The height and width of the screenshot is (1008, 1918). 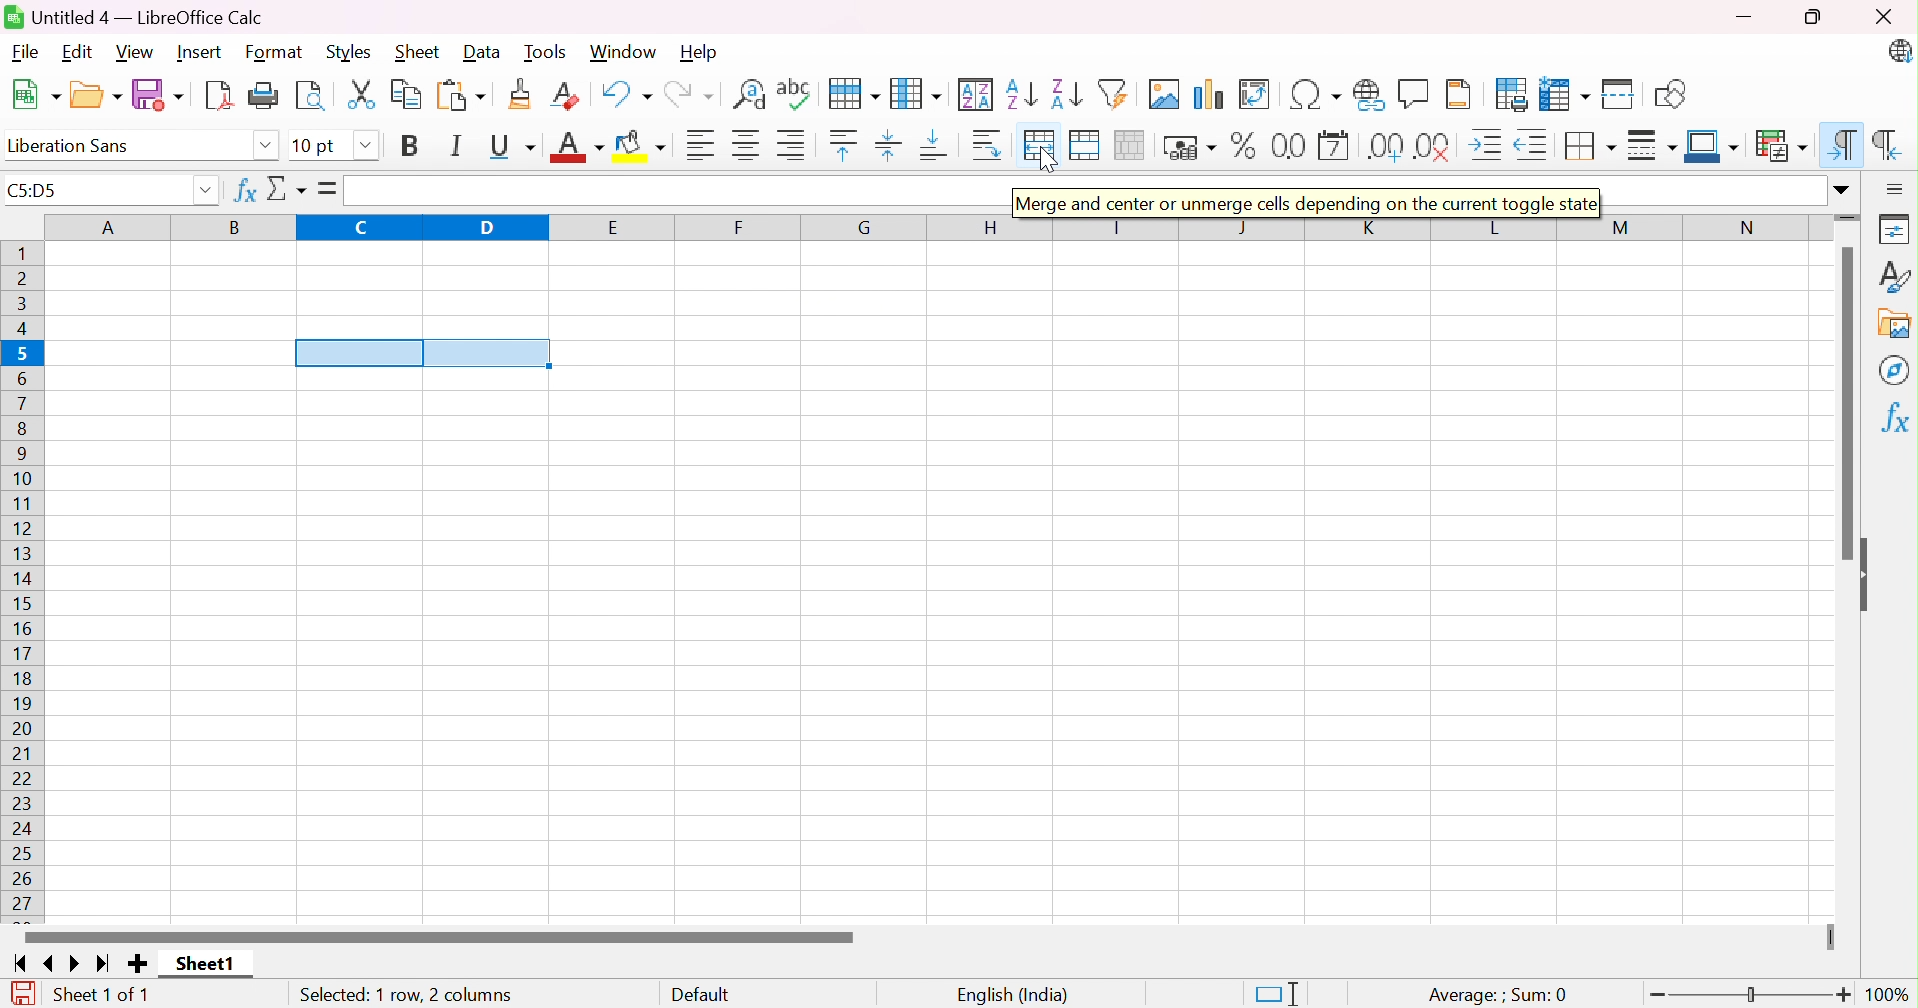 What do you see at coordinates (23, 53) in the screenshot?
I see `File` at bounding box center [23, 53].